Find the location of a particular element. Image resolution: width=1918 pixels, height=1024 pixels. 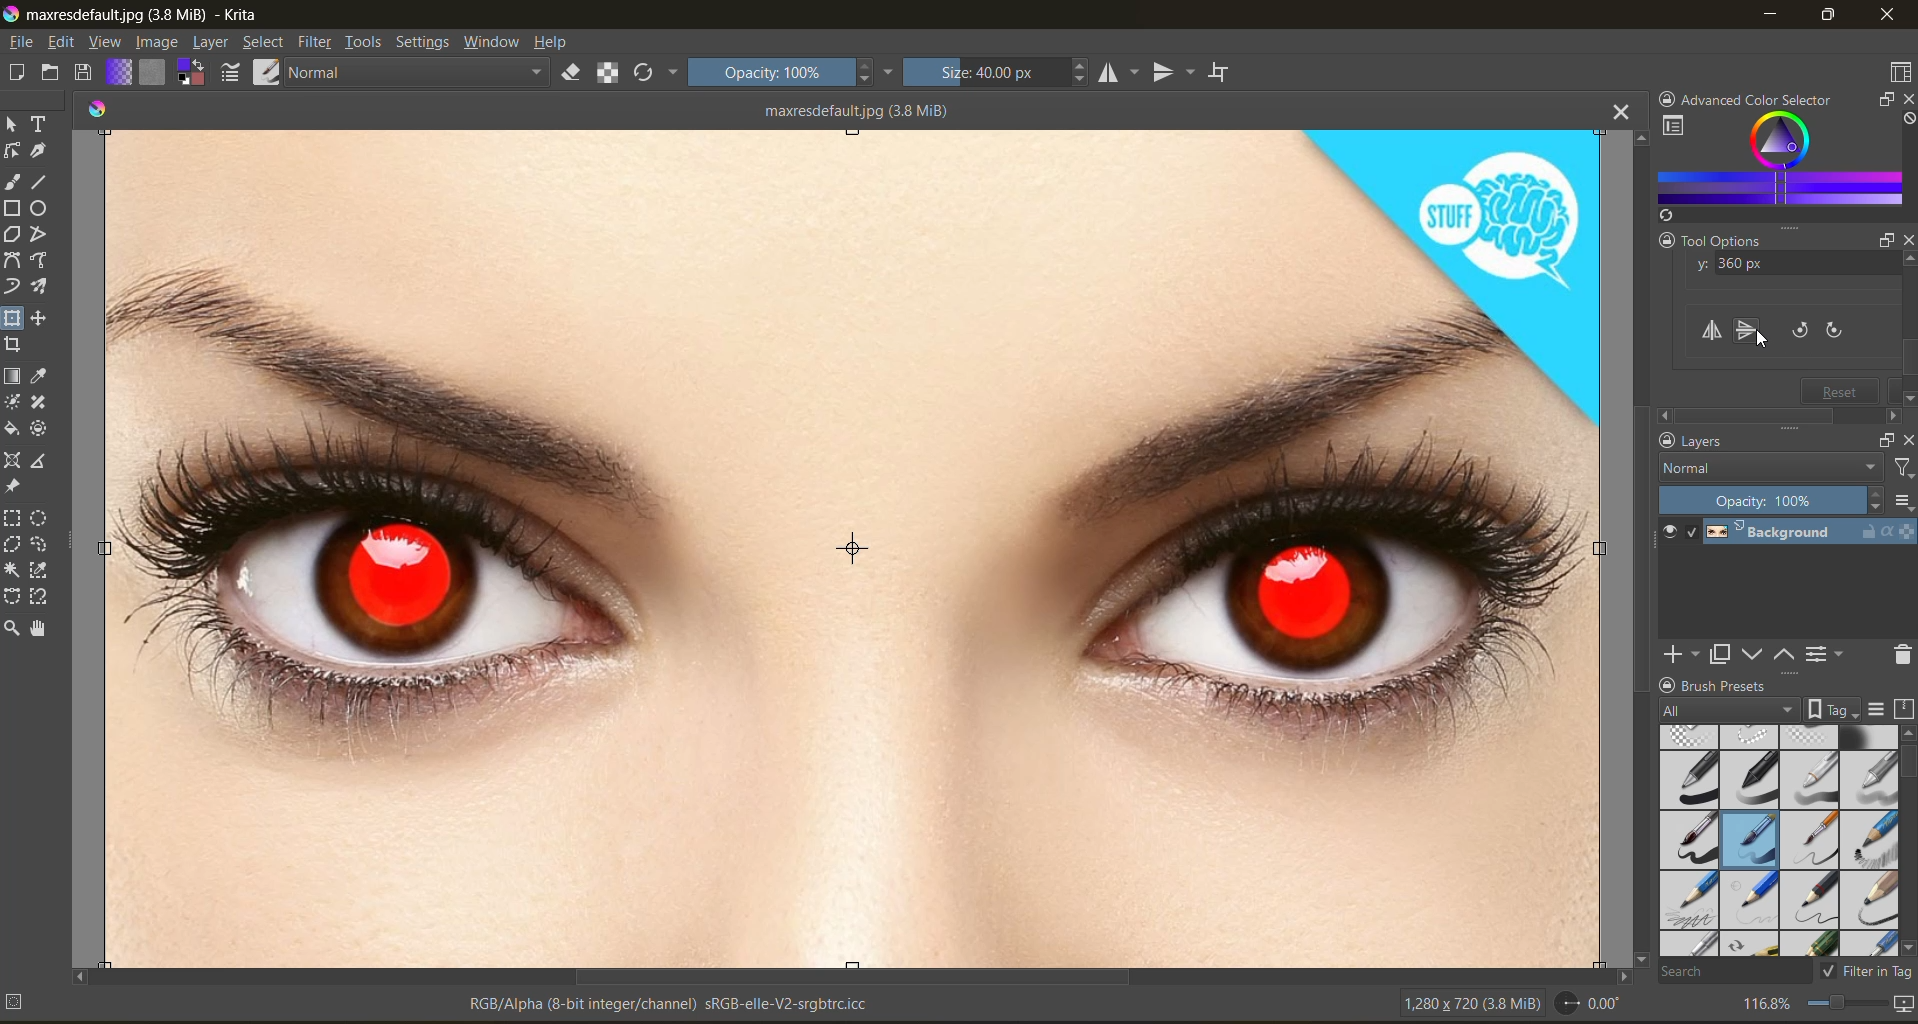

vertical scroll bar is located at coordinates (1906, 332).